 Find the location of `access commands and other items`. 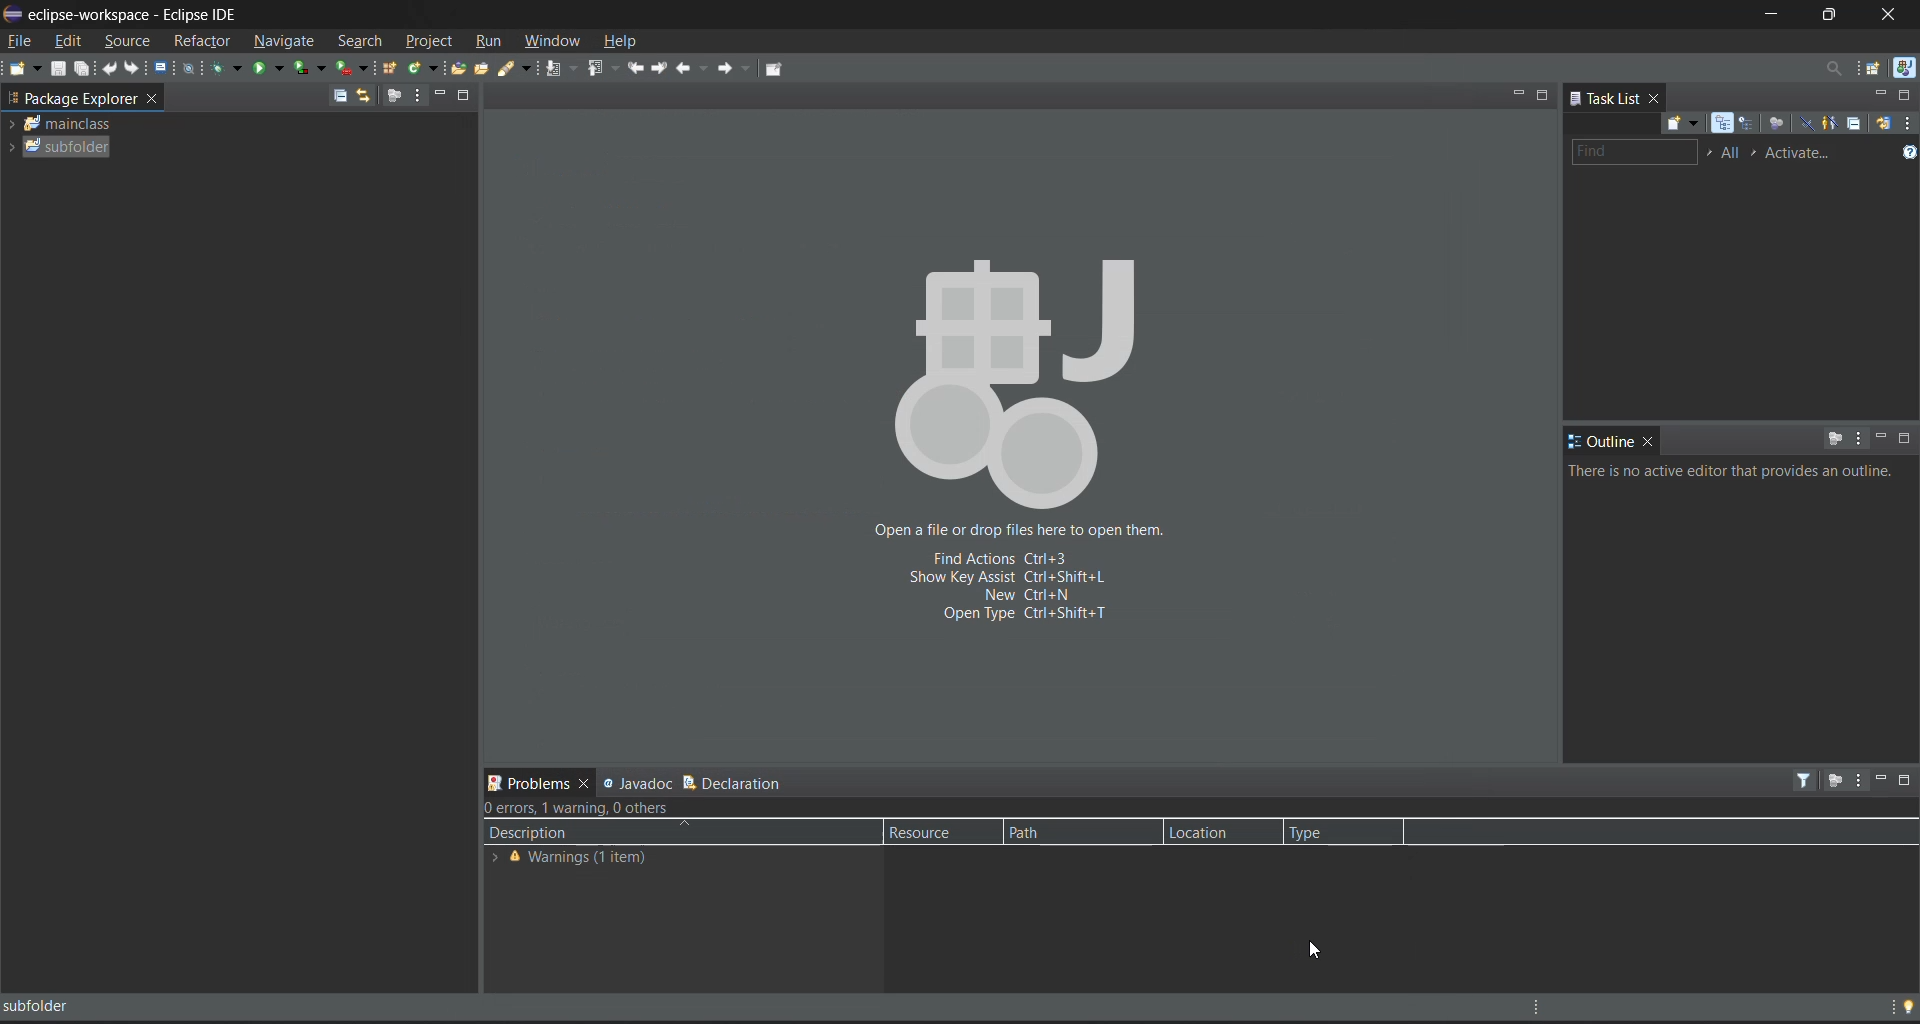

access commands and other items is located at coordinates (1828, 66).